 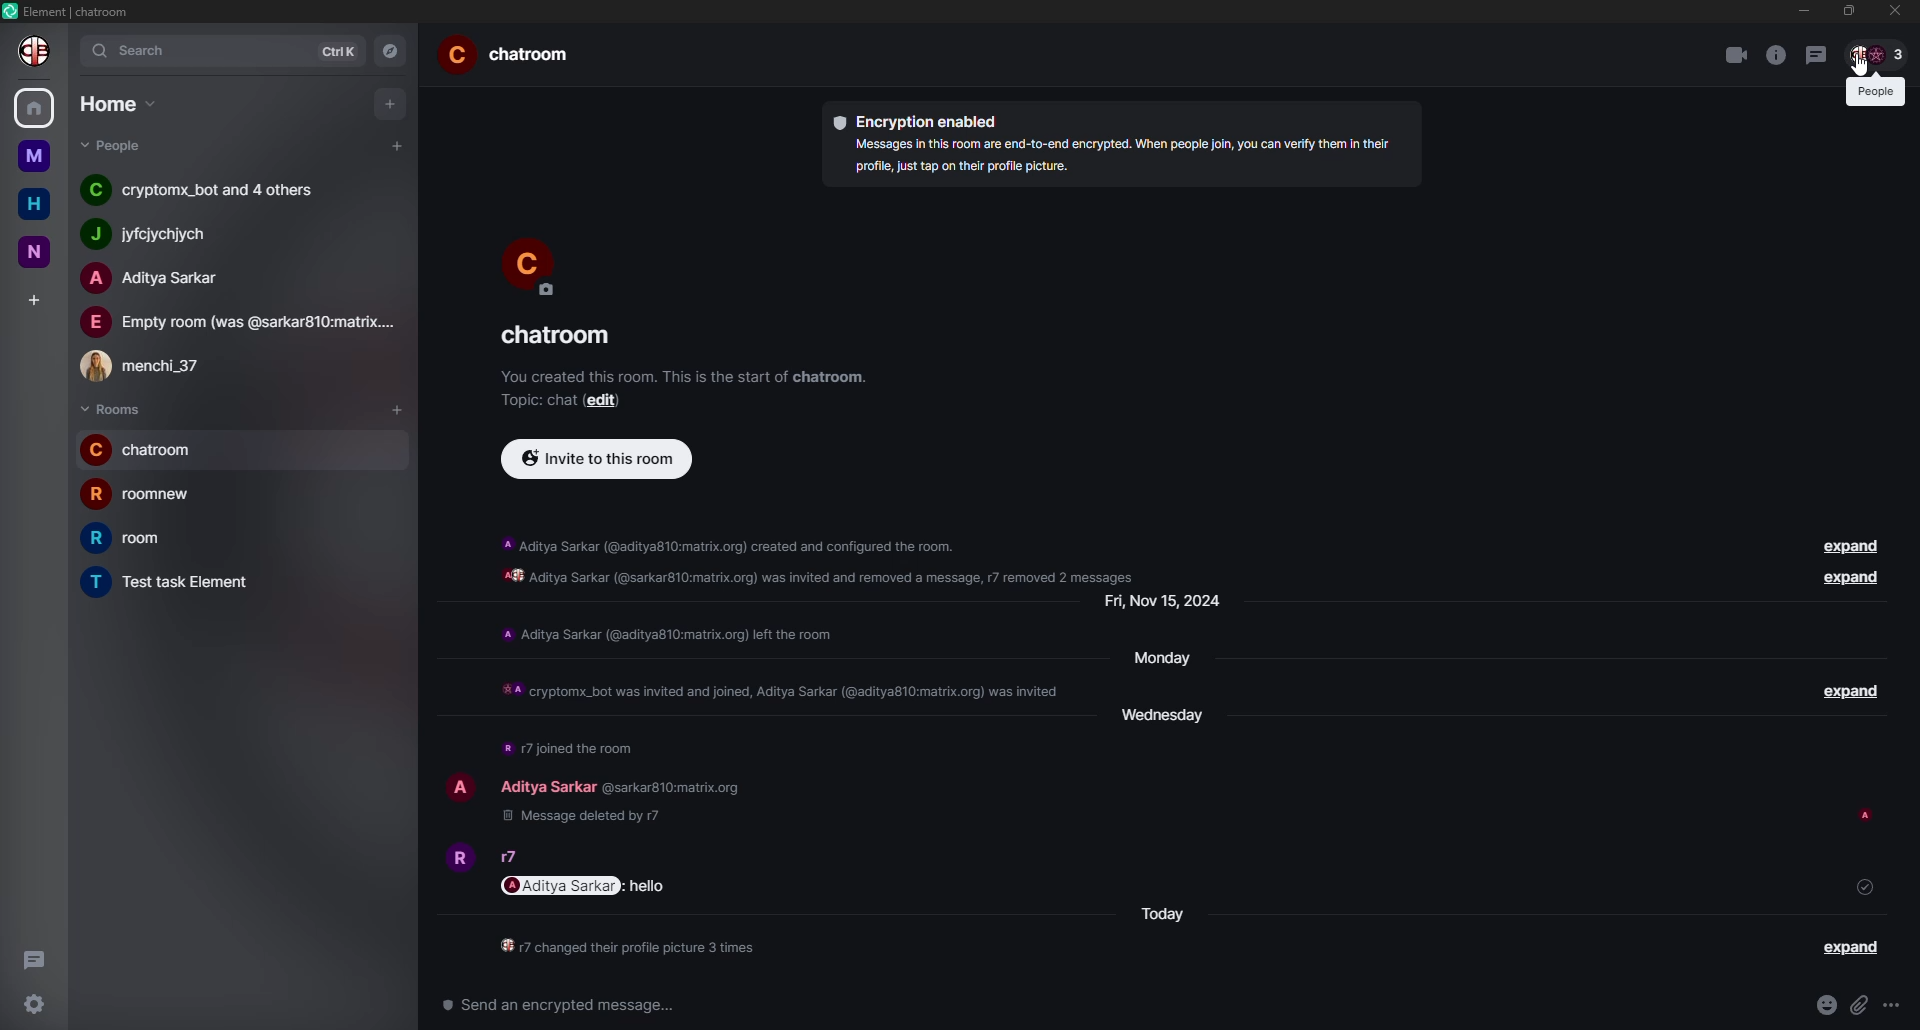 What do you see at coordinates (1867, 818) in the screenshot?
I see `seen` at bounding box center [1867, 818].